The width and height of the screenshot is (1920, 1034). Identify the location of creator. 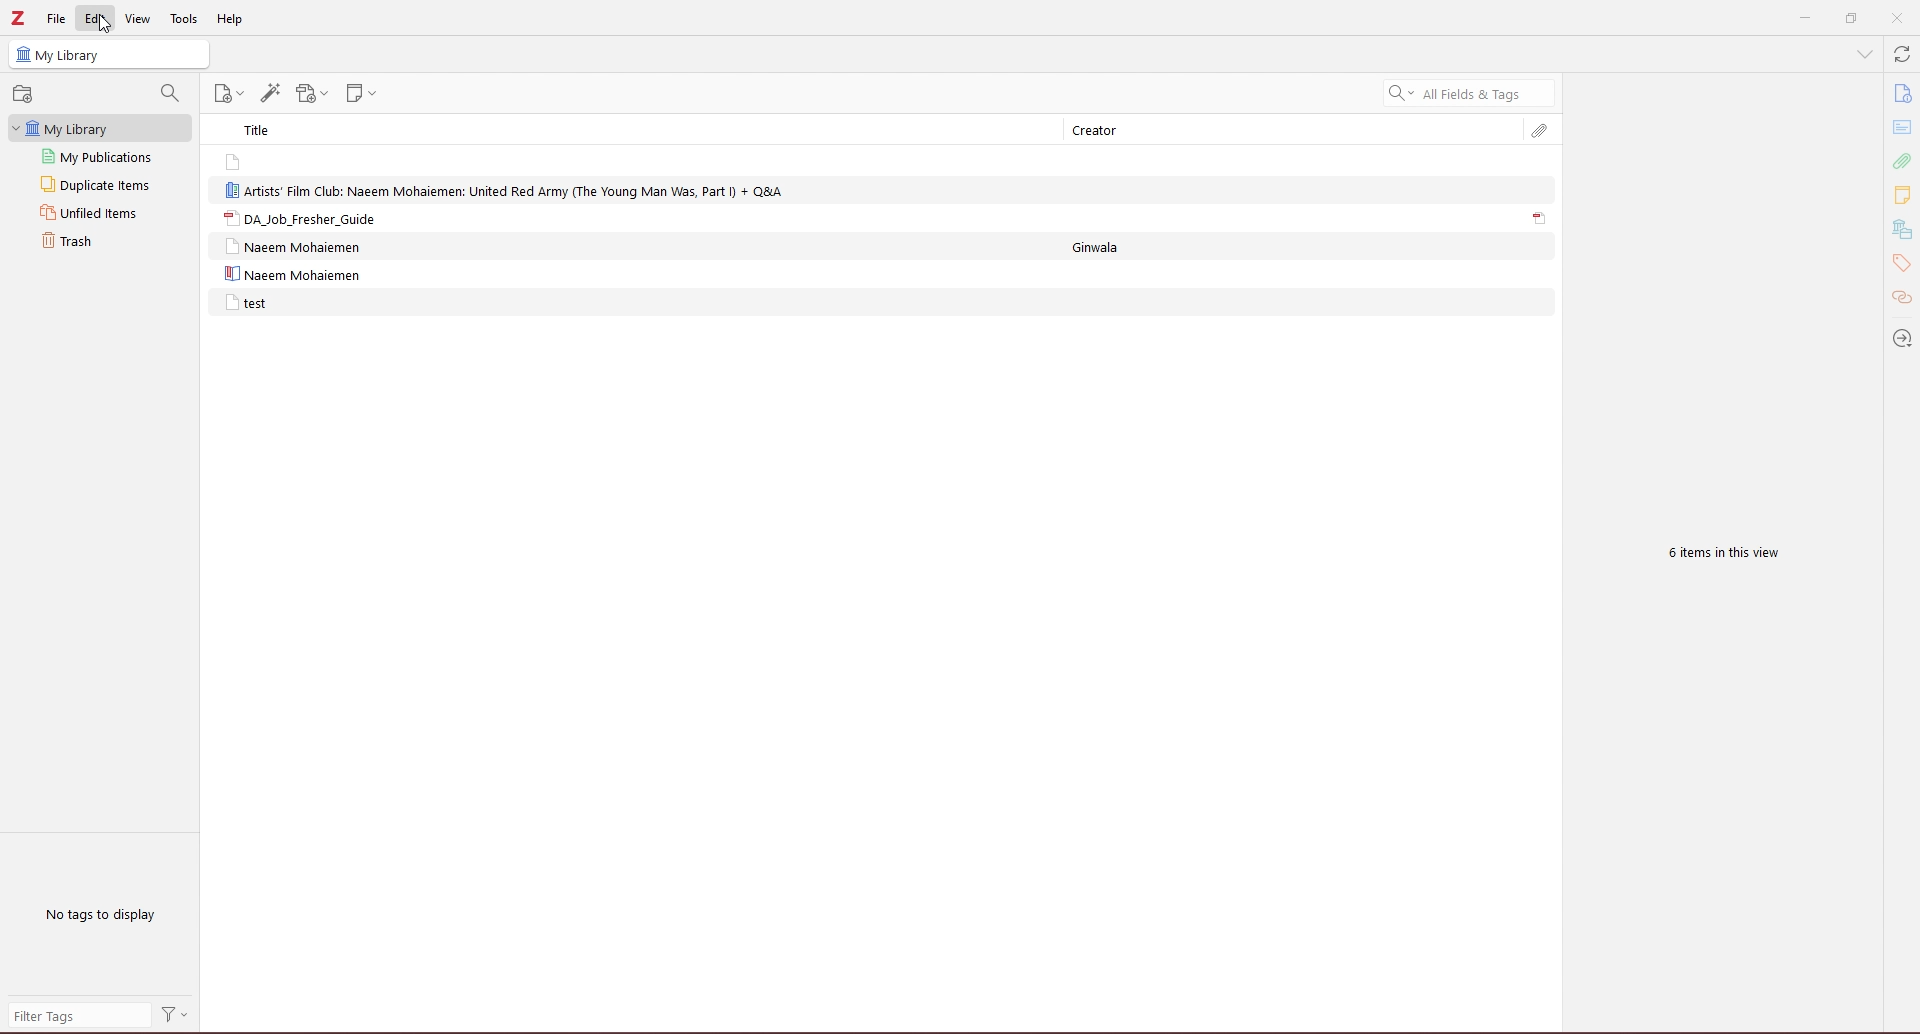
(1105, 131).